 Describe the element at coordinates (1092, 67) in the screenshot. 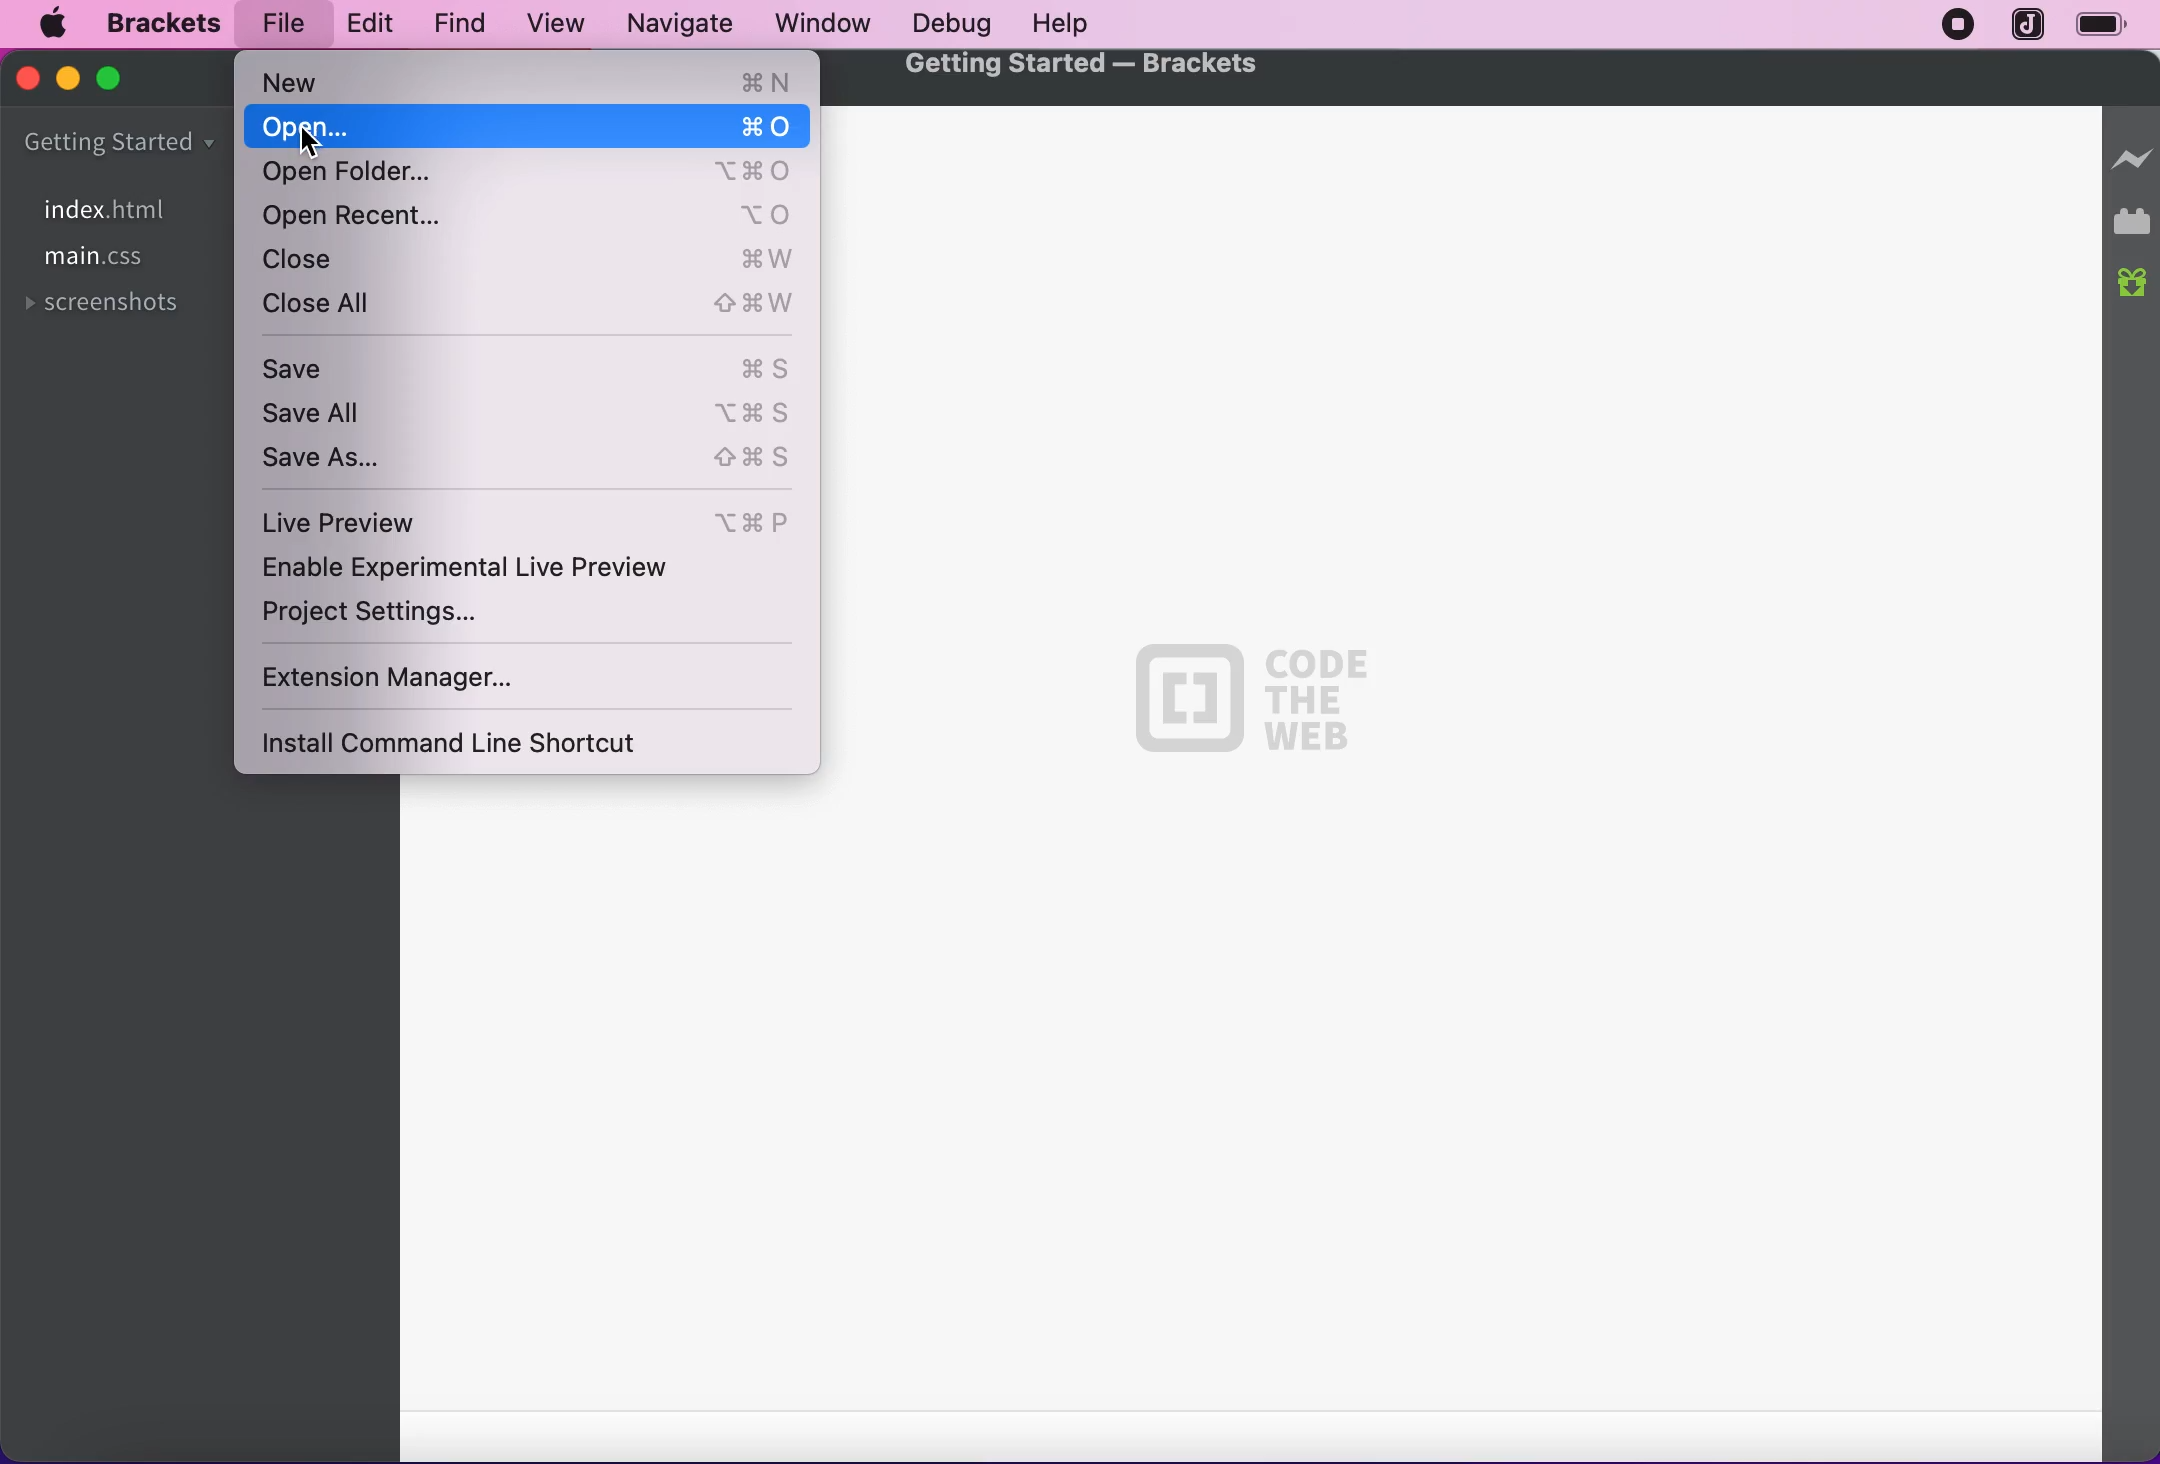

I see `getting started - brackets` at that location.